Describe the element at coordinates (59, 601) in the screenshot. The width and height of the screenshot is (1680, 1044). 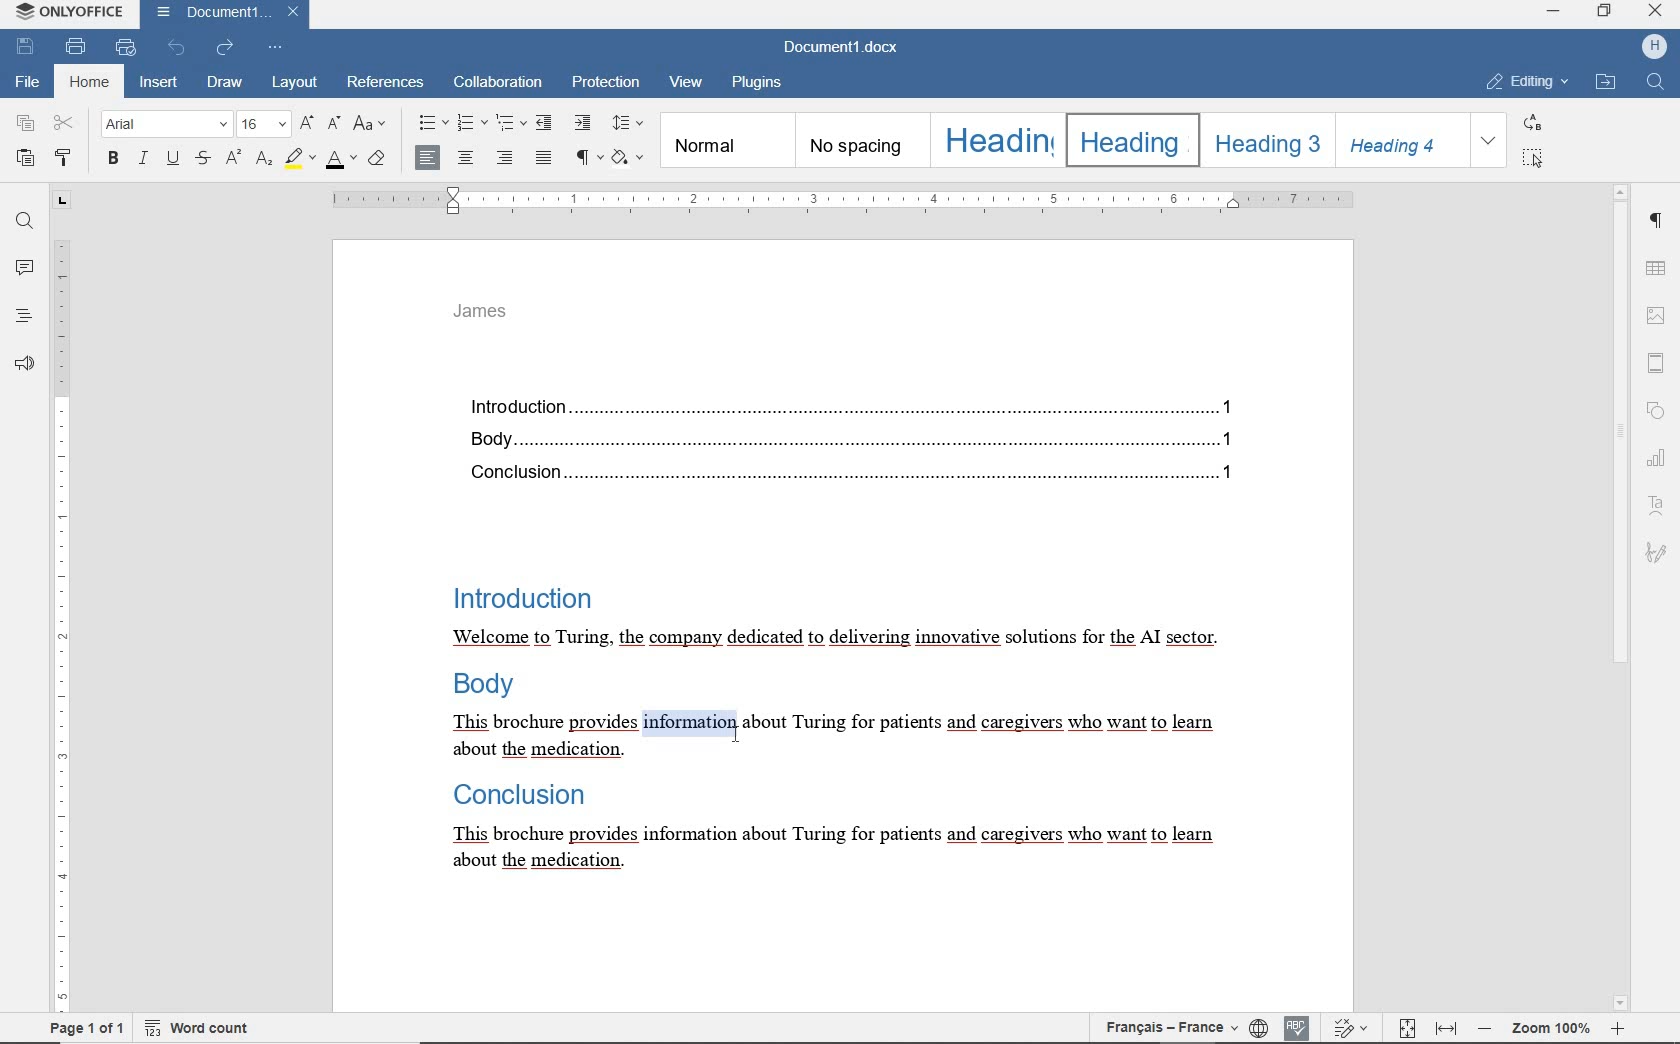
I see `RULER` at that location.